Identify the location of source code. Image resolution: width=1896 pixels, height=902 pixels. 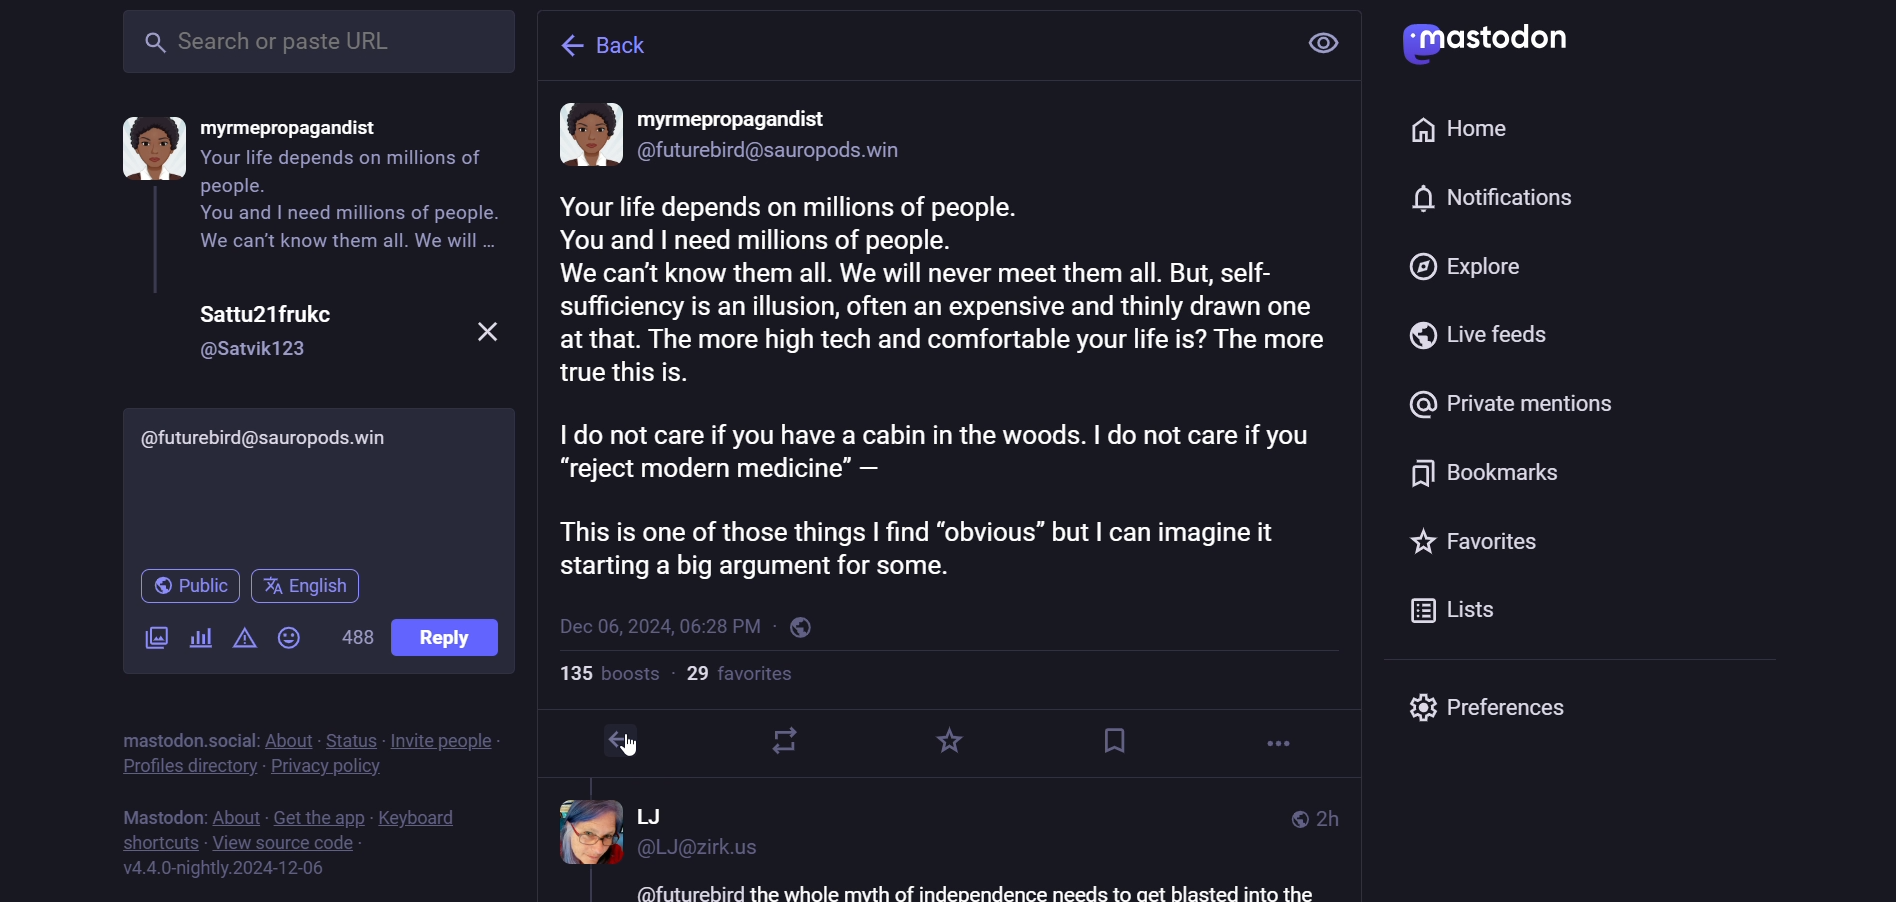
(290, 844).